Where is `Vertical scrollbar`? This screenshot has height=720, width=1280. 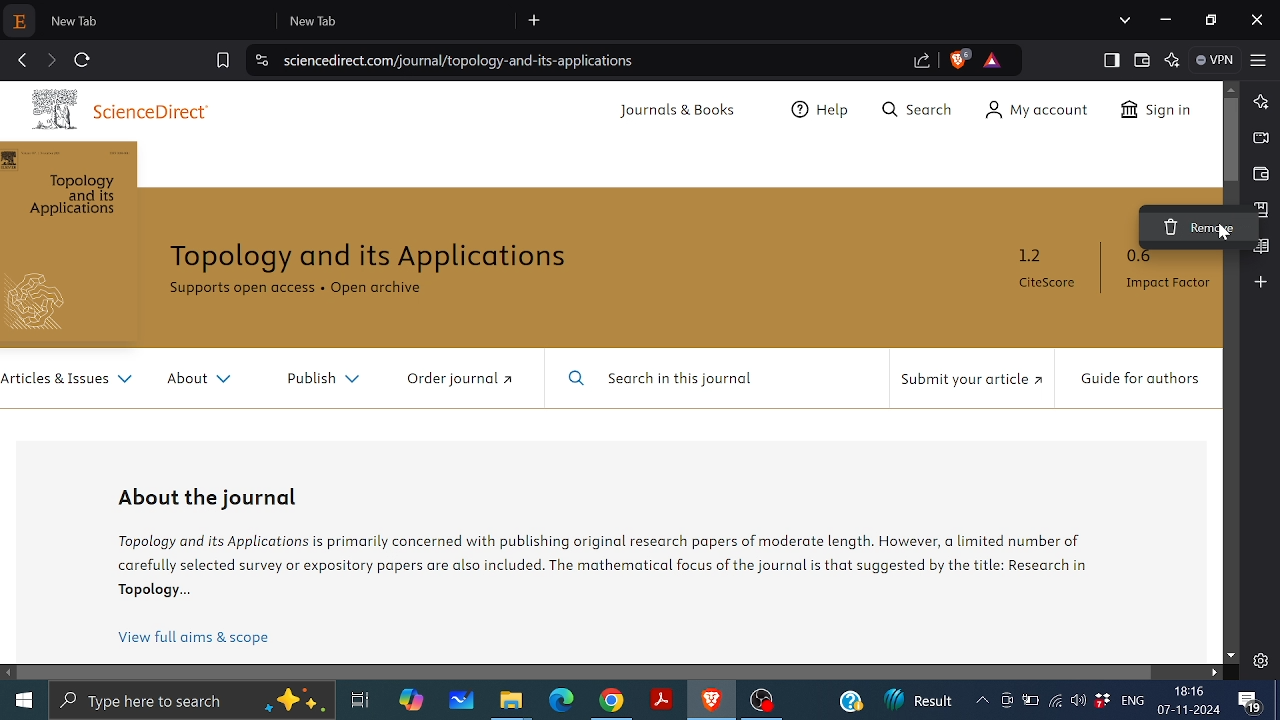 Vertical scrollbar is located at coordinates (1231, 140).